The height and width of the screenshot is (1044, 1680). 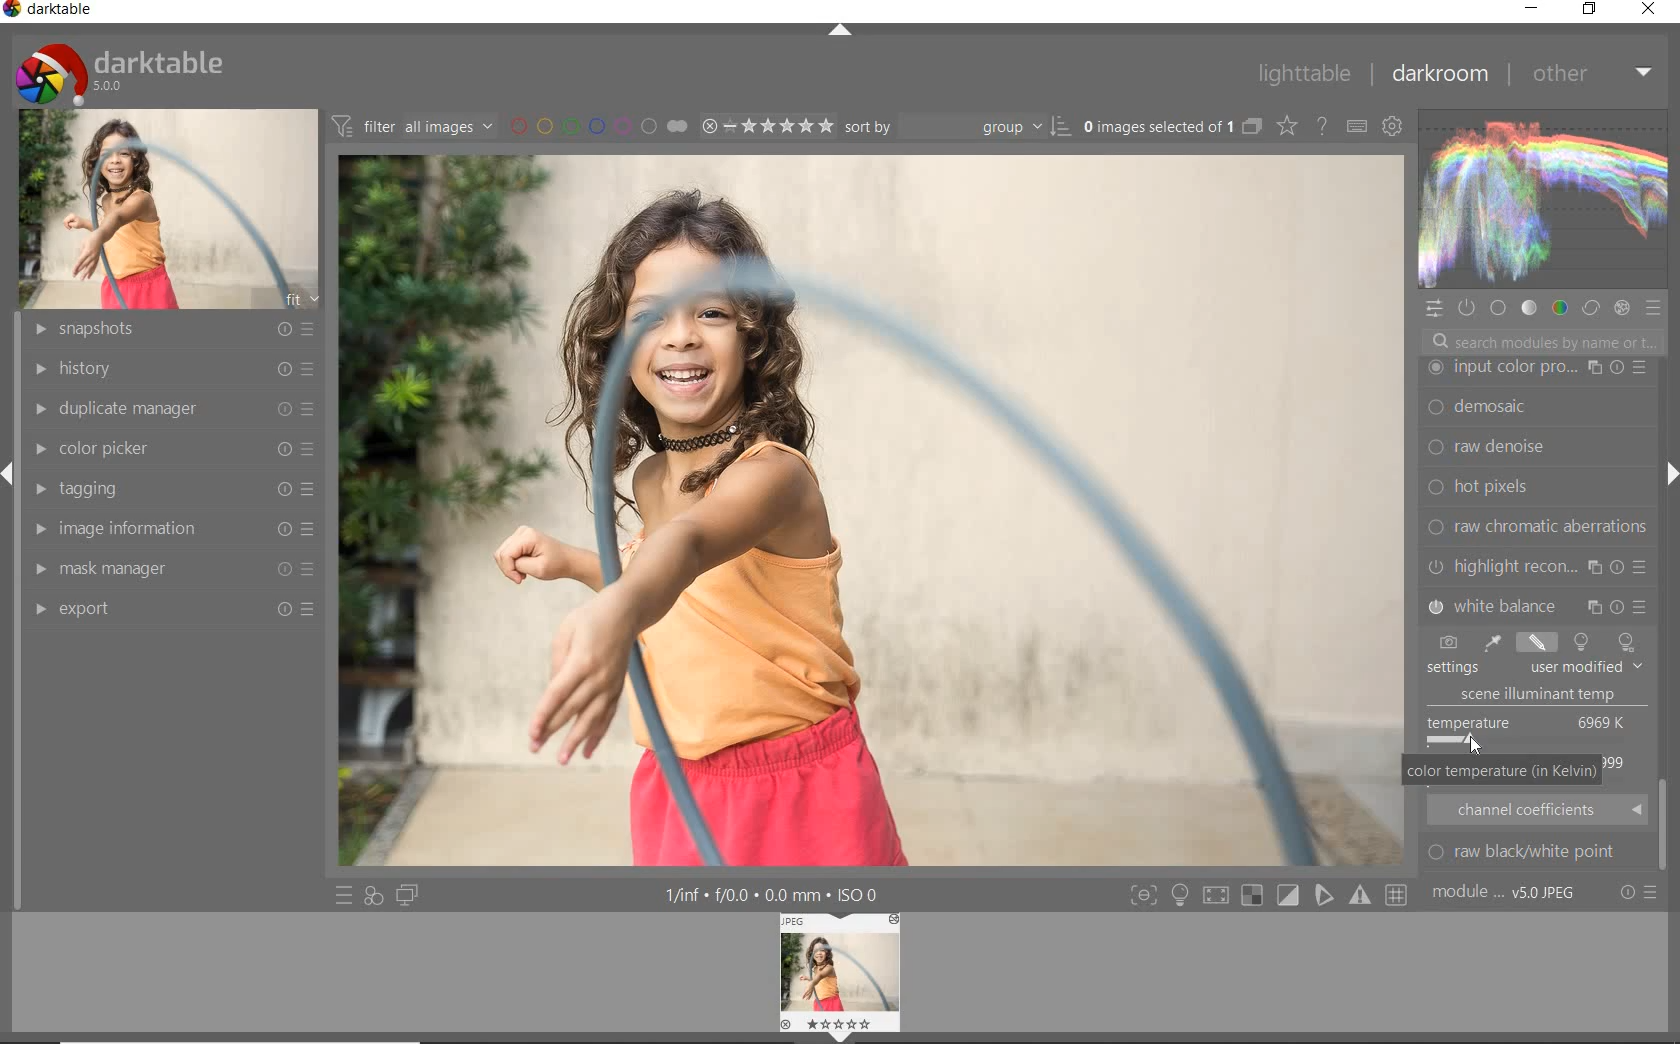 What do you see at coordinates (179, 445) in the screenshot?
I see `color picker` at bounding box center [179, 445].